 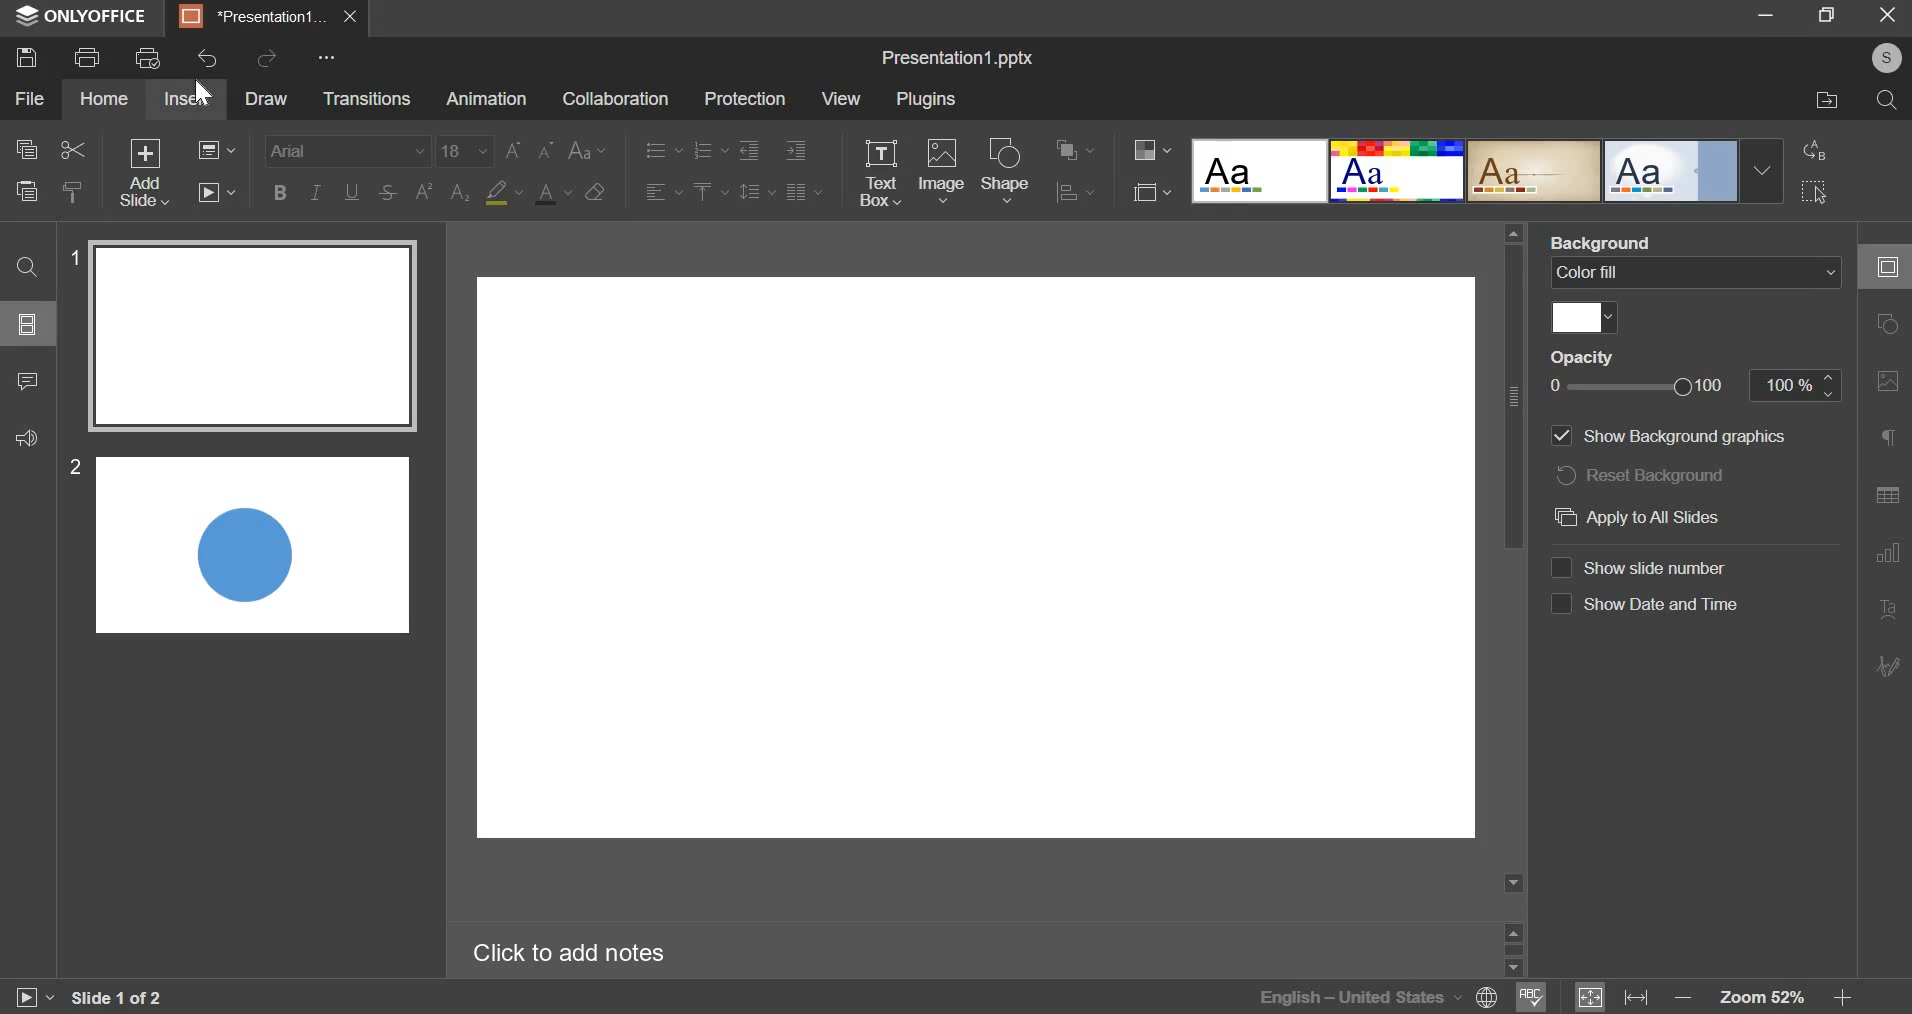 What do you see at coordinates (1892, 495) in the screenshot?
I see `Table settings` at bounding box center [1892, 495].